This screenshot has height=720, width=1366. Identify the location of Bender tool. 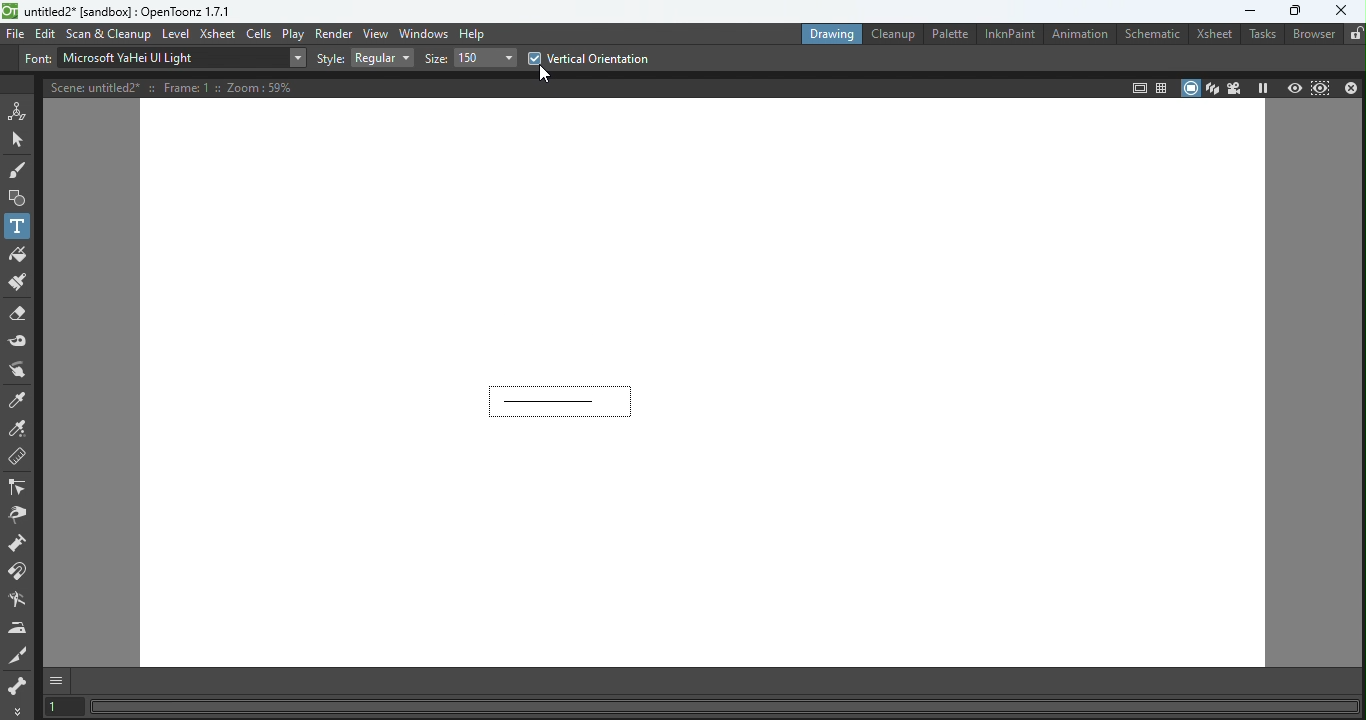
(18, 598).